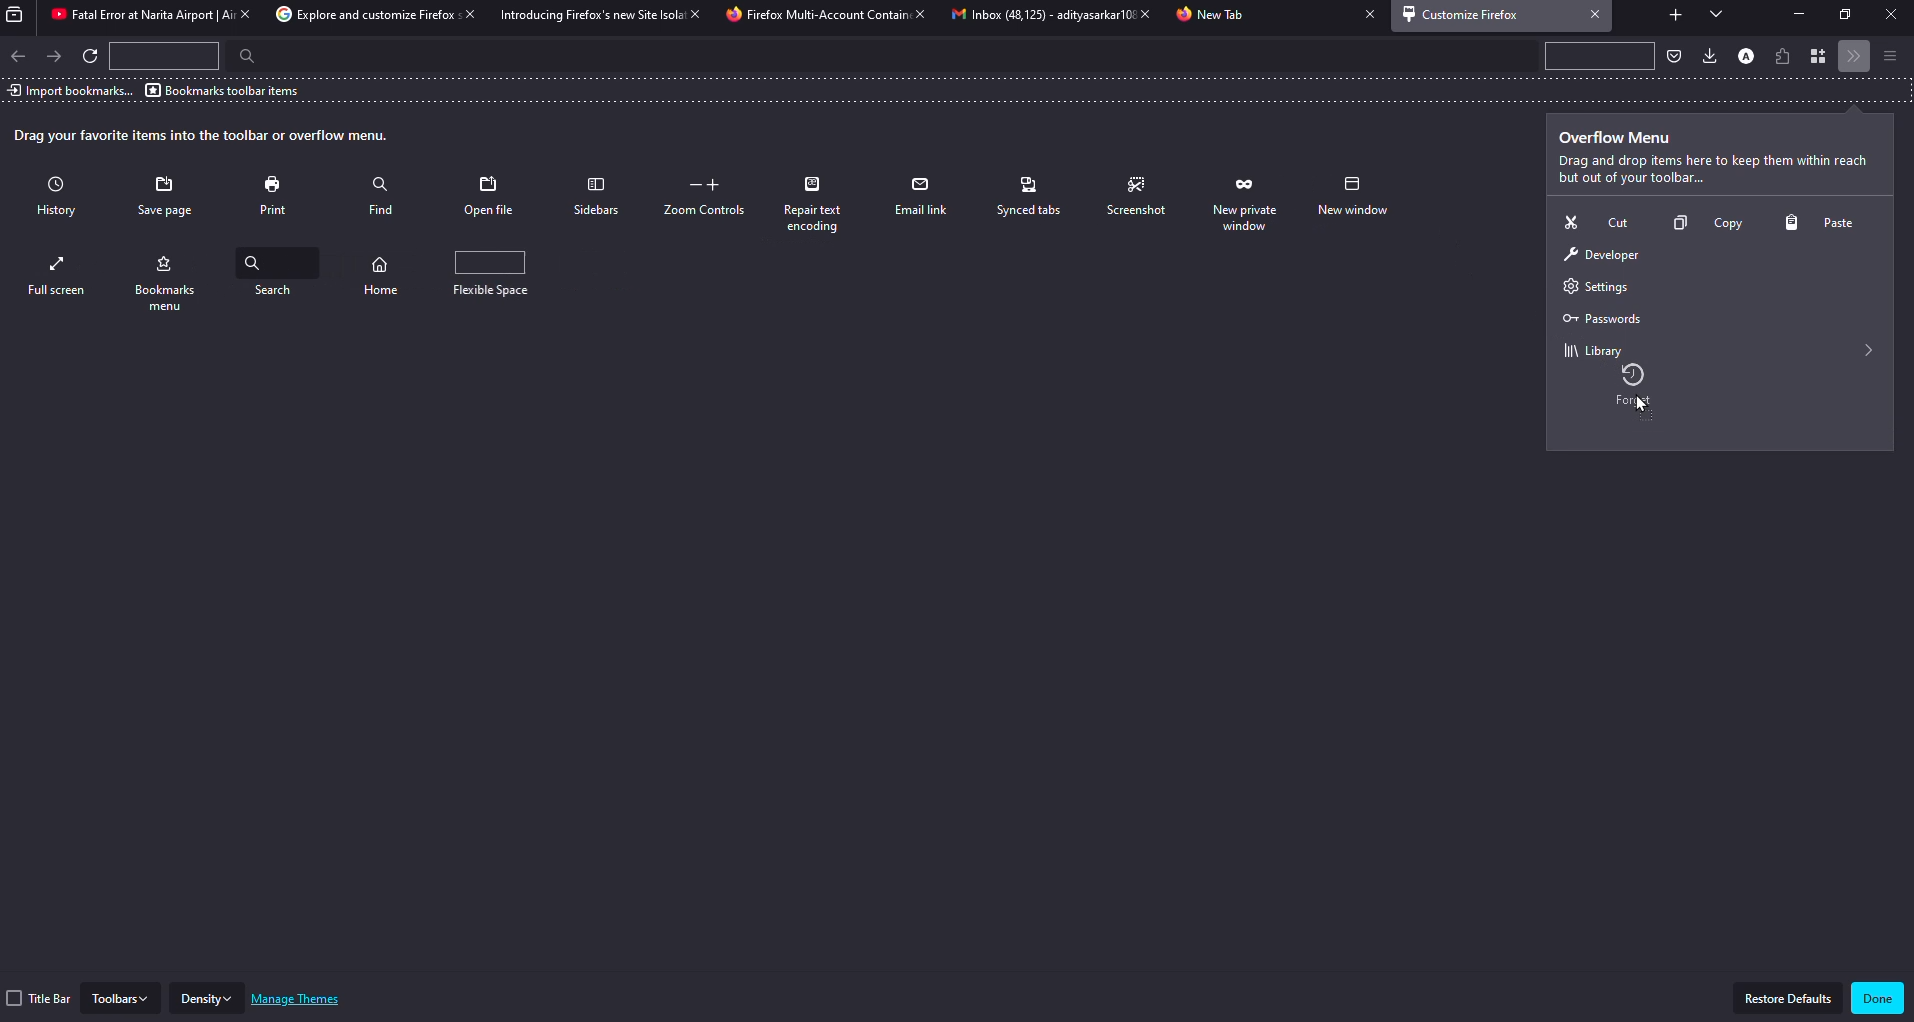  What do you see at coordinates (1030, 16) in the screenshot?
I see `tab` at bounding box center [1030, 16].